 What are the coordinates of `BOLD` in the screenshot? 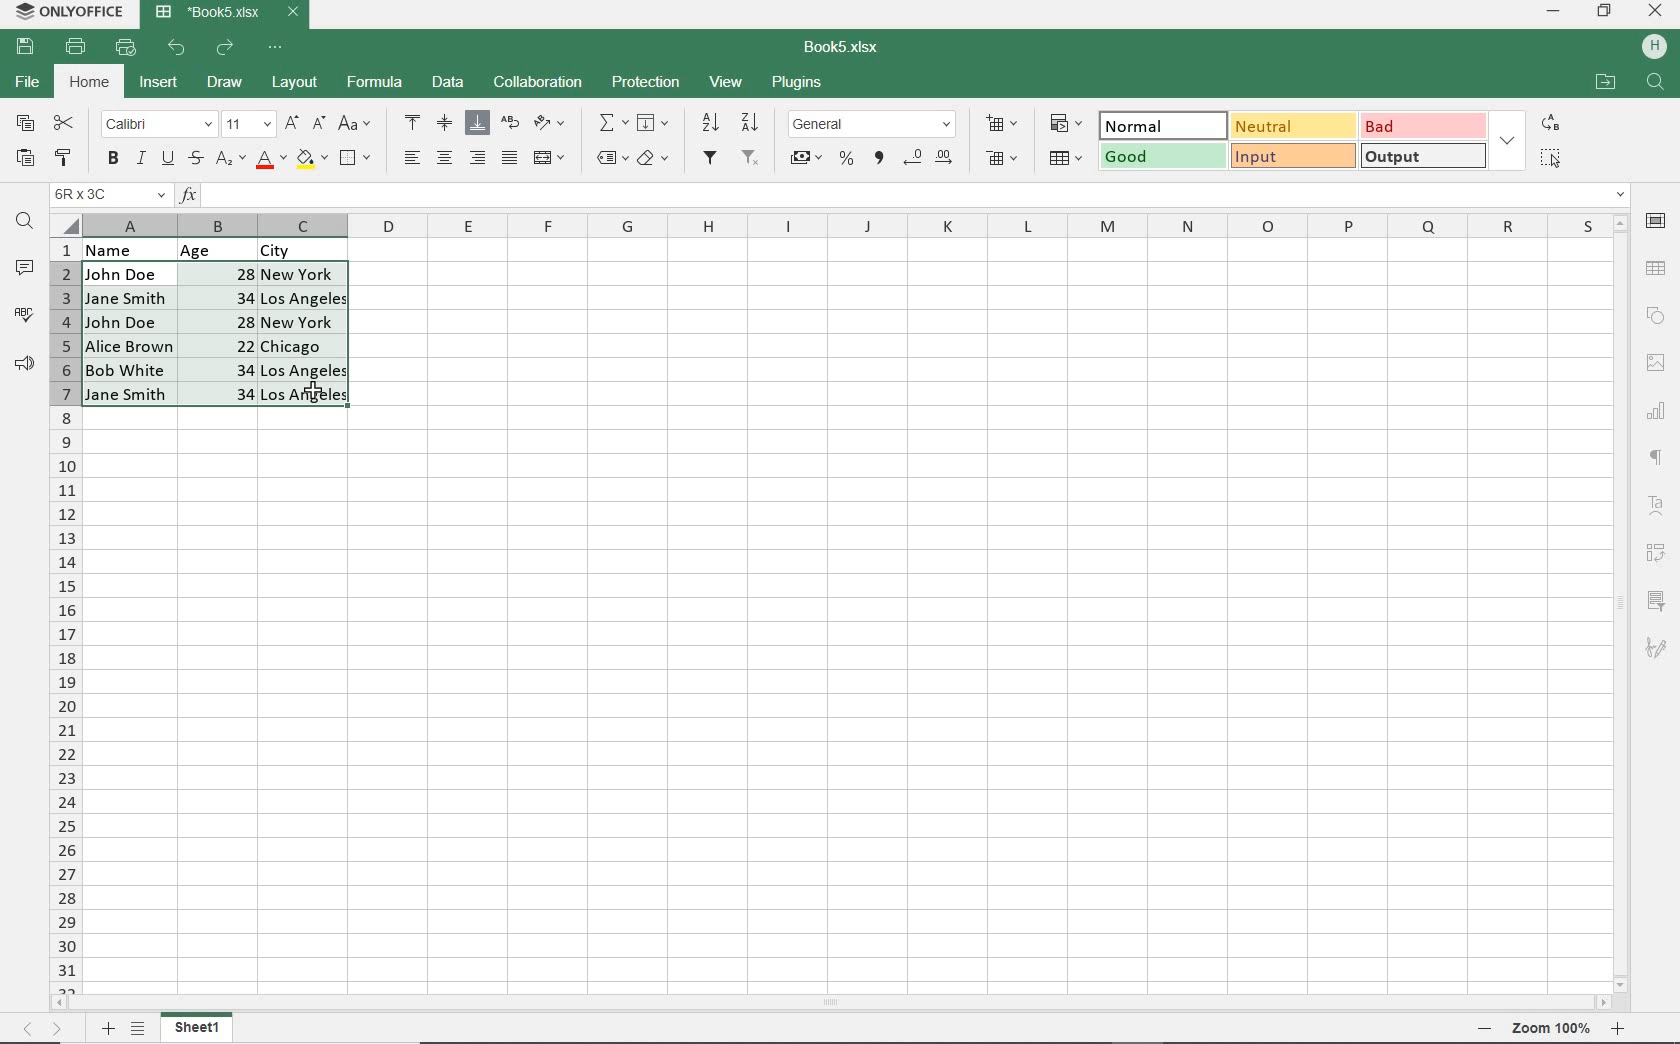 It's located at (112, 160).